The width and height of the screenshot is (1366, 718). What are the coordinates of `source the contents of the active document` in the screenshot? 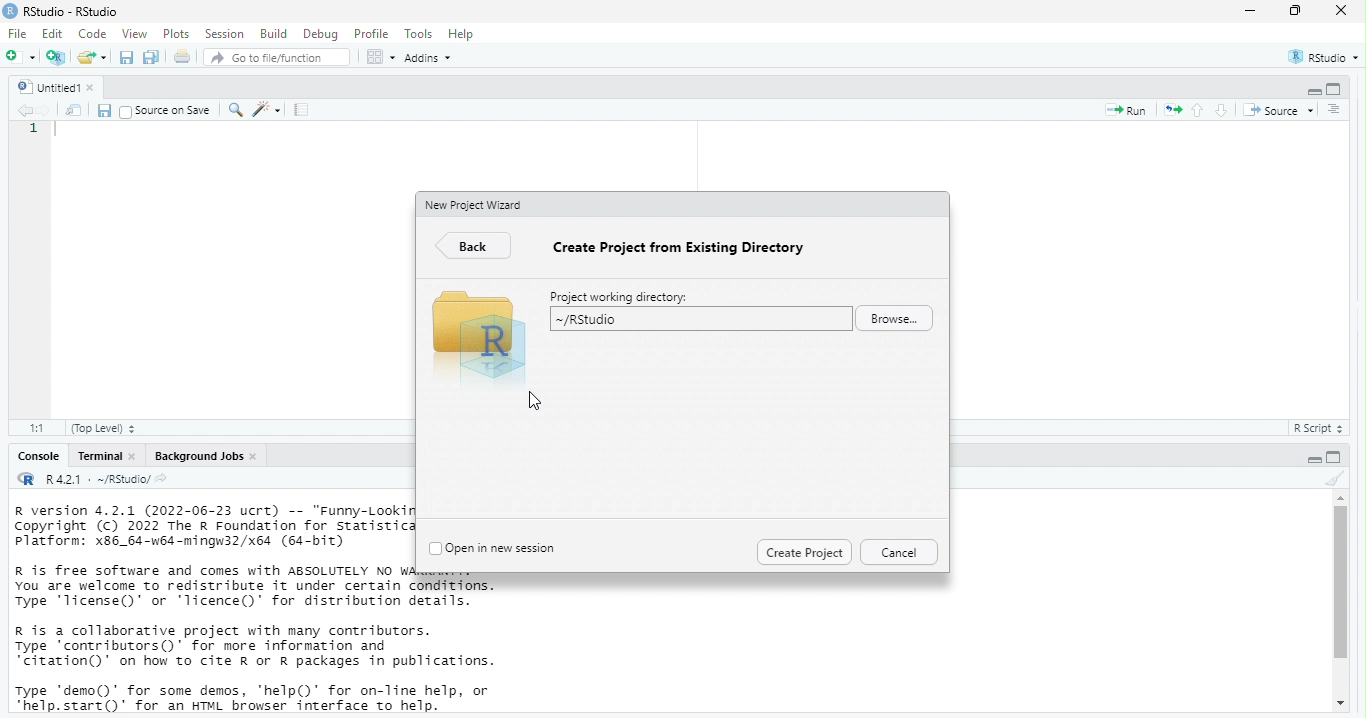 It's located at (1282, 111).